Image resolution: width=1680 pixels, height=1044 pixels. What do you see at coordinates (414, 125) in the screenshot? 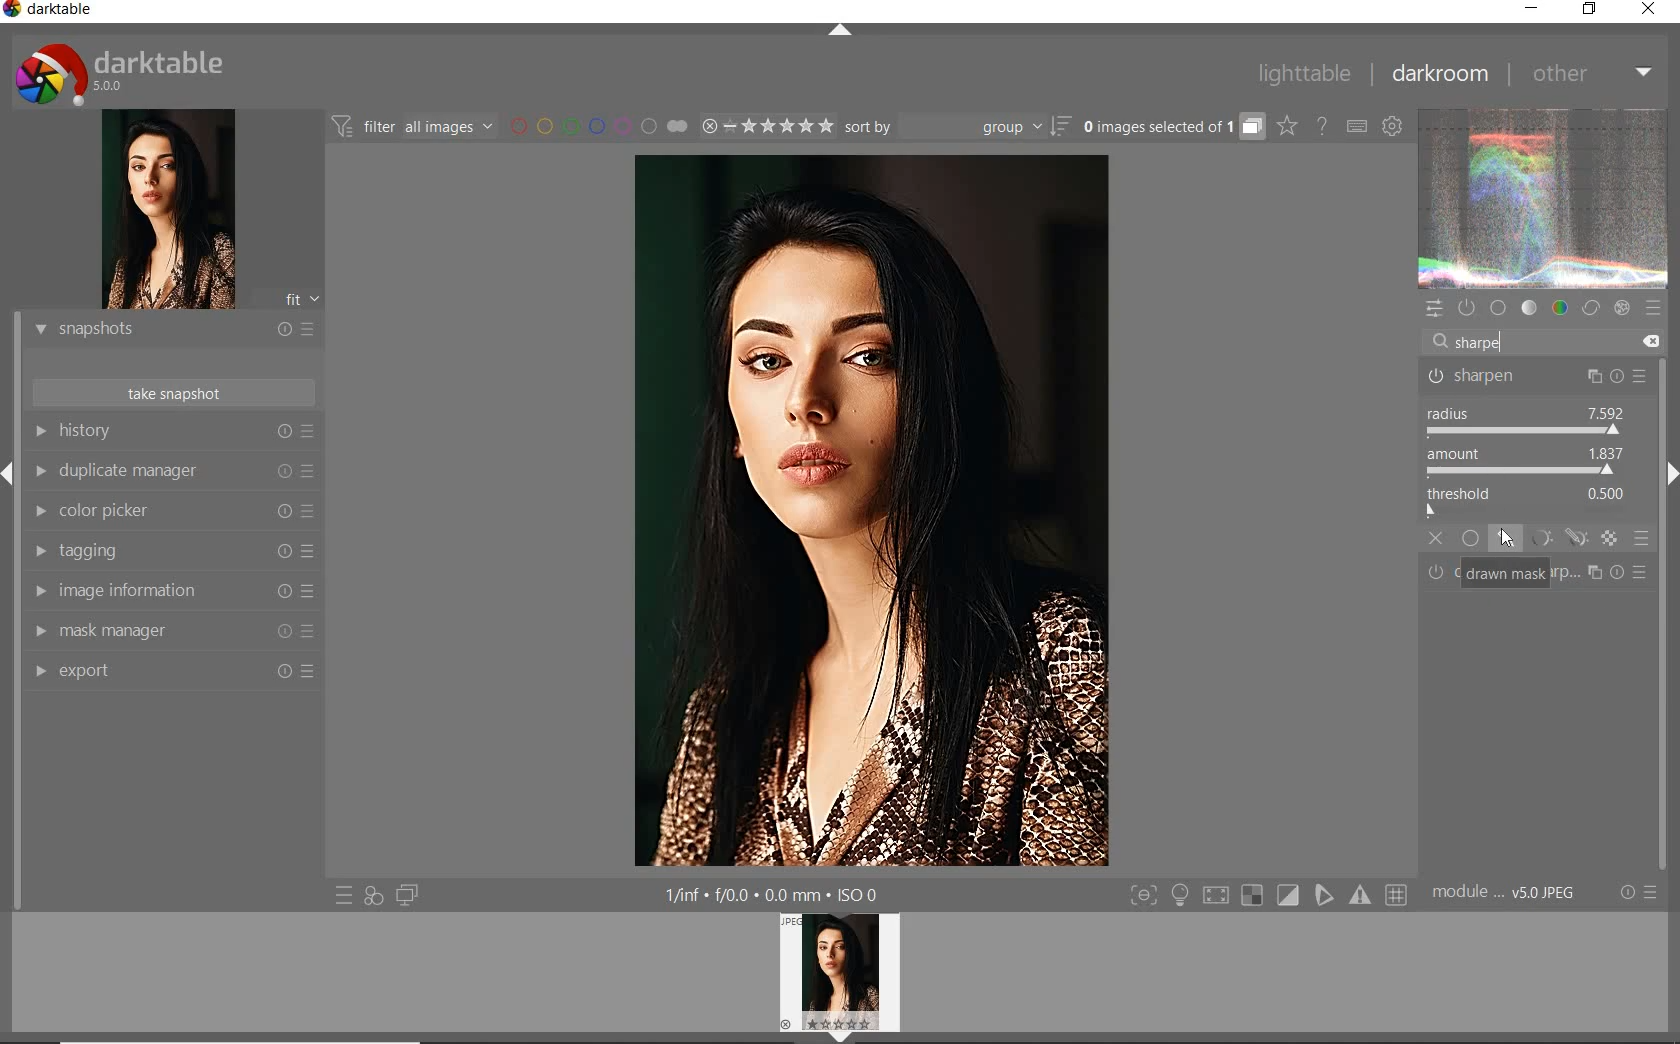
I see `filter images based on their modules` at bounding box center [414, 125].